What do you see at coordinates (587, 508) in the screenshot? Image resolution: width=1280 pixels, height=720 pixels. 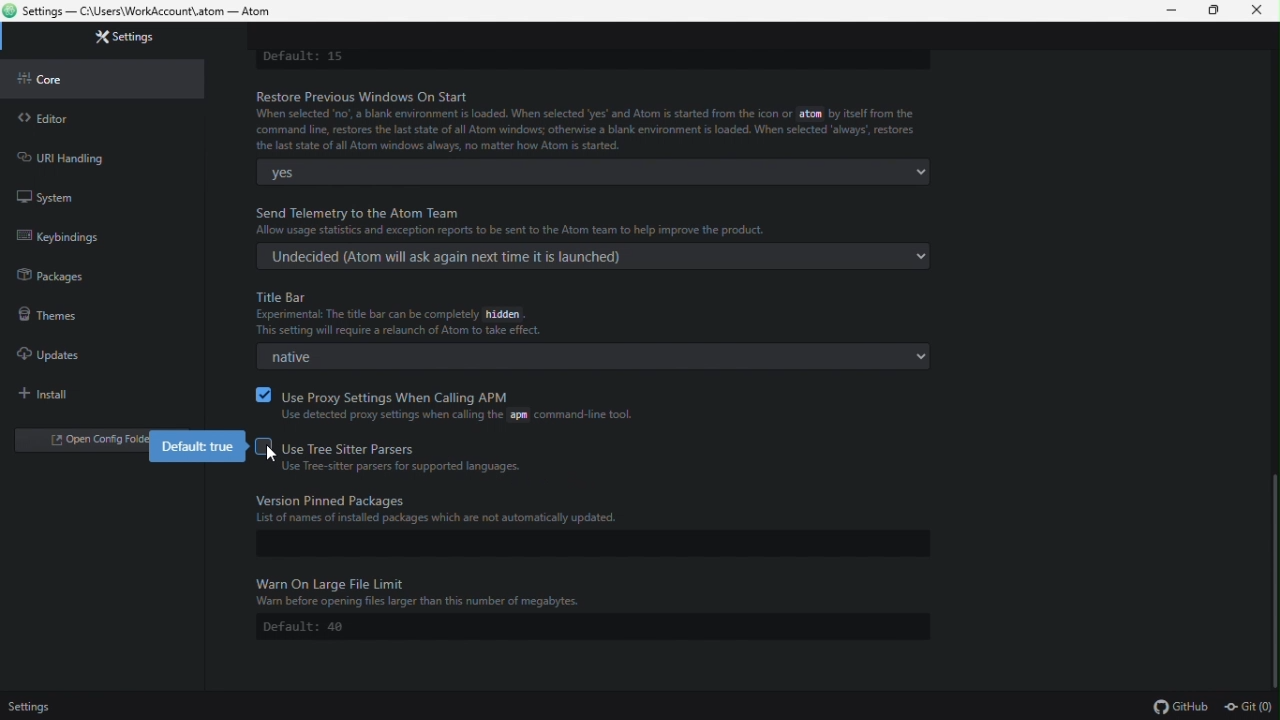 I see `version pinned packages ` at bounding box center [587, 508].